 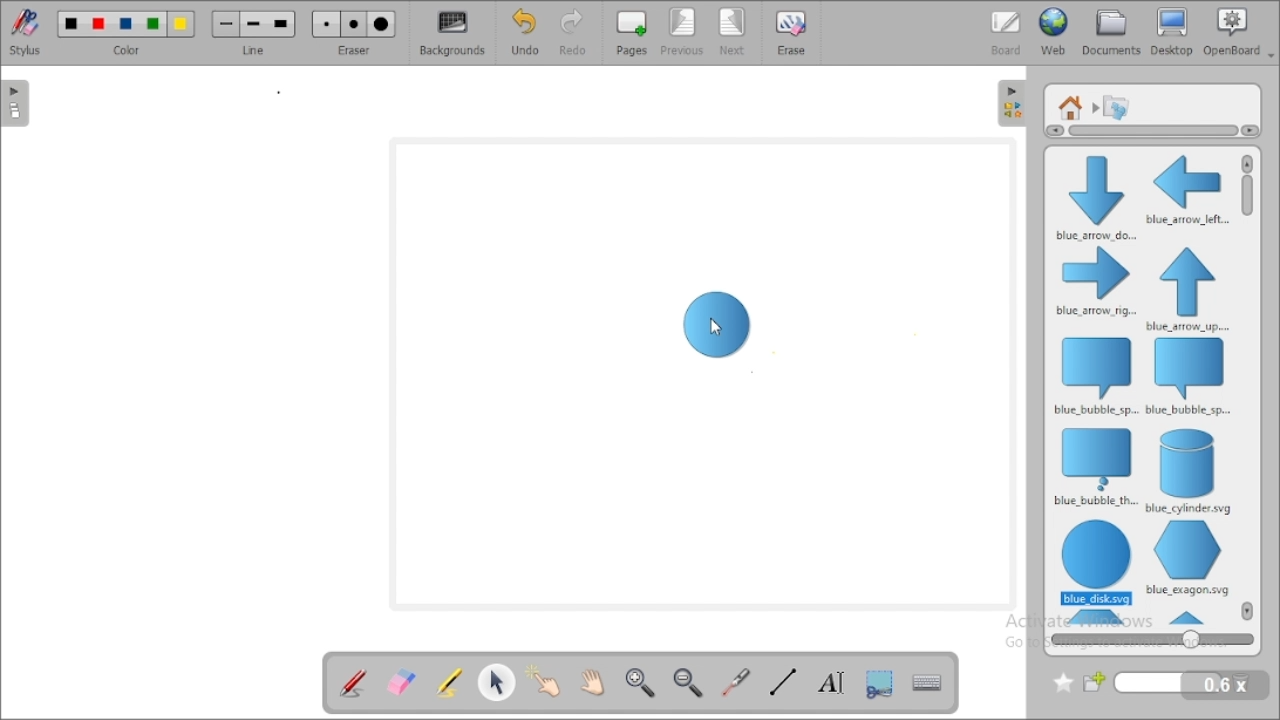 I want to click on erase annotation, so click(x=402, y=681).